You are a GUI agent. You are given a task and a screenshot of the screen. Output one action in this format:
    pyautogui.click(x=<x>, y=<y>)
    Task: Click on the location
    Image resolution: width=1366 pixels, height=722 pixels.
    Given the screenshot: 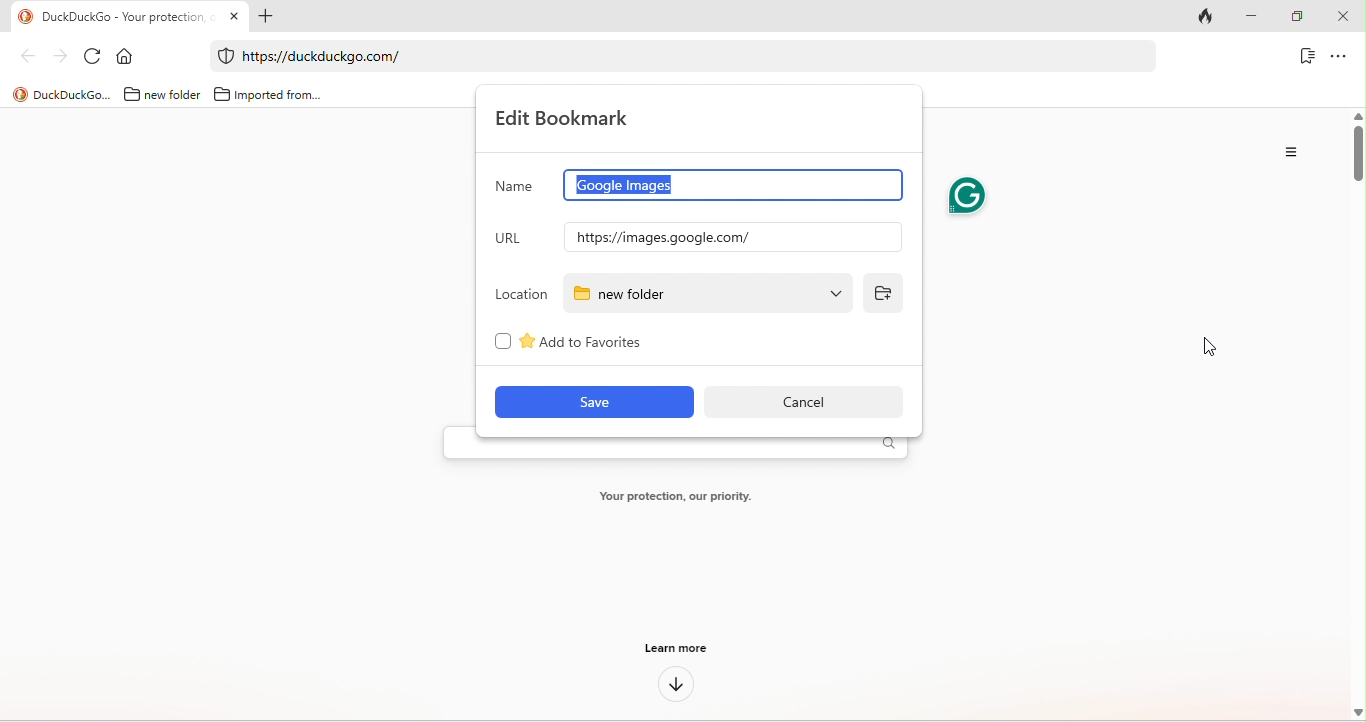 What is the action you would take?
    pyautogui.click(x=523, y=295)
    